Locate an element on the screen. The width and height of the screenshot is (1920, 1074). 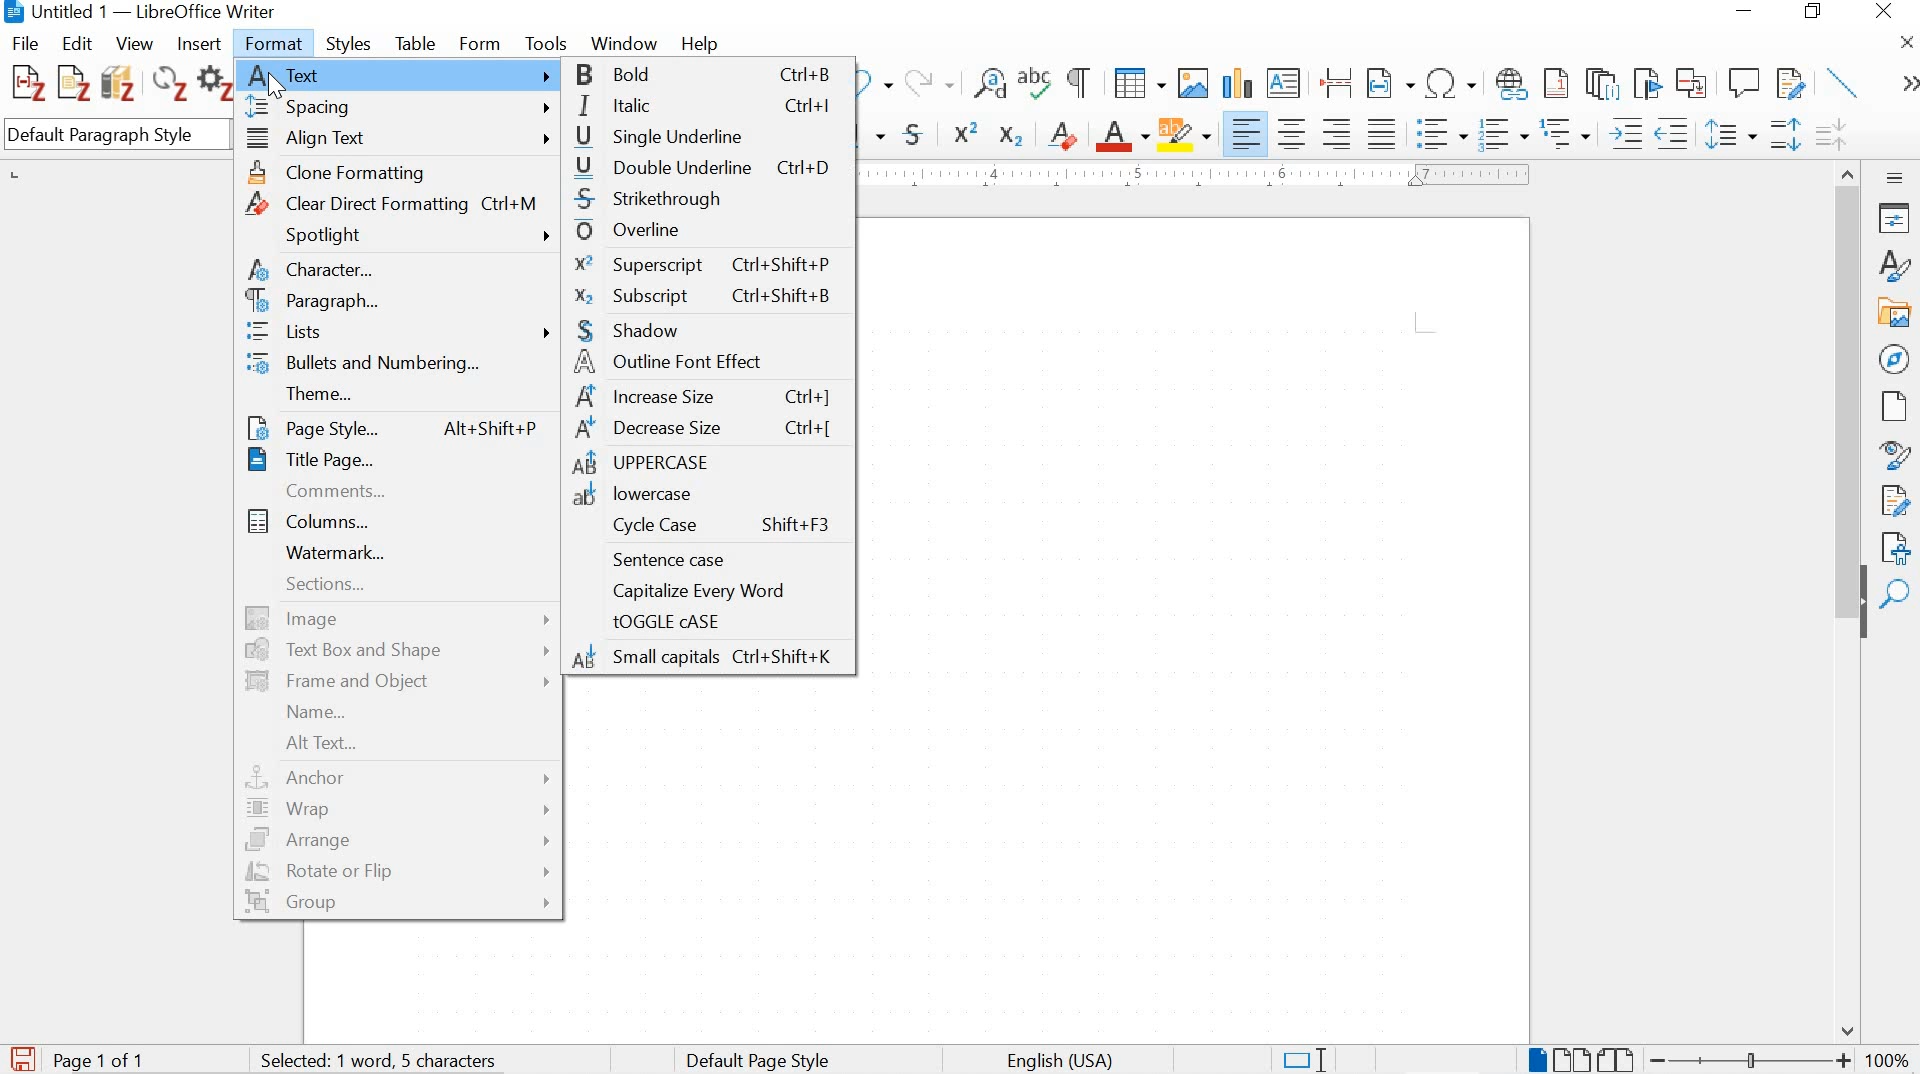
find and replace is located at coordinates (990, 84).